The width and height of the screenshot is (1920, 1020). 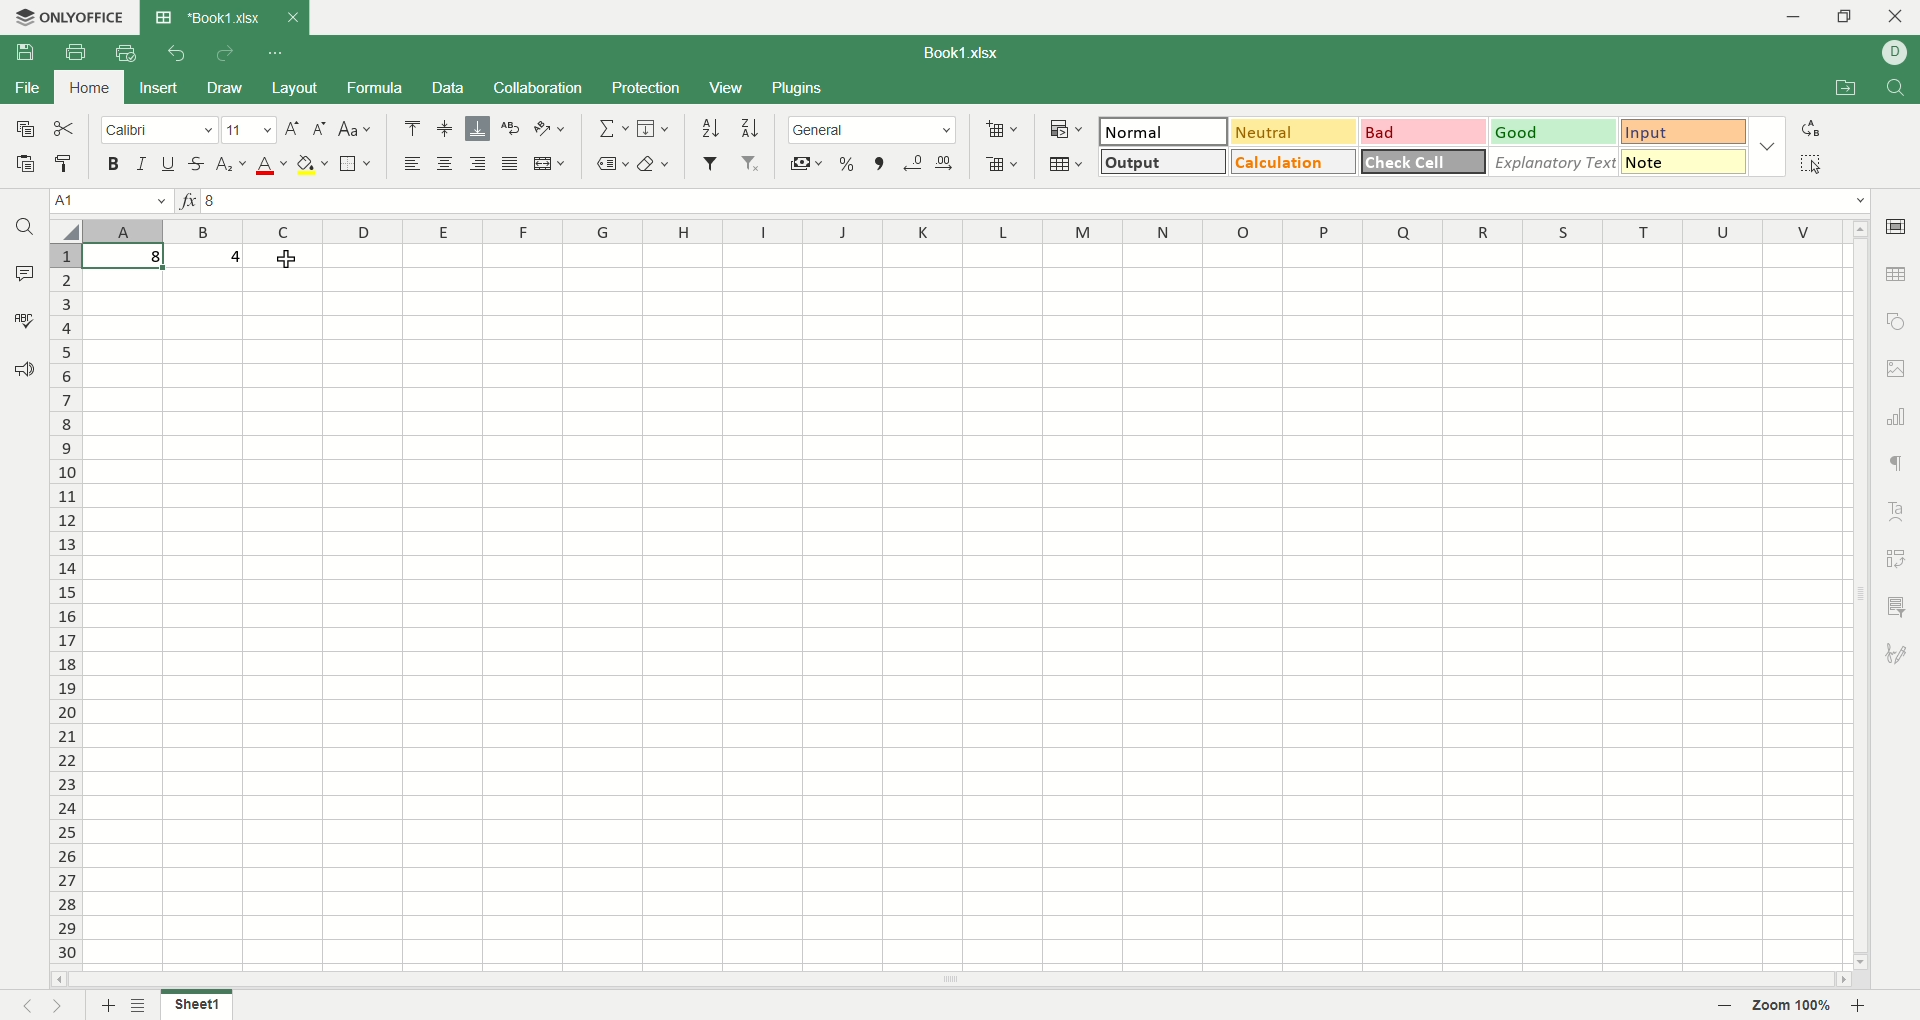 I want to click on onlyoffice, so click(x=67, y=17).